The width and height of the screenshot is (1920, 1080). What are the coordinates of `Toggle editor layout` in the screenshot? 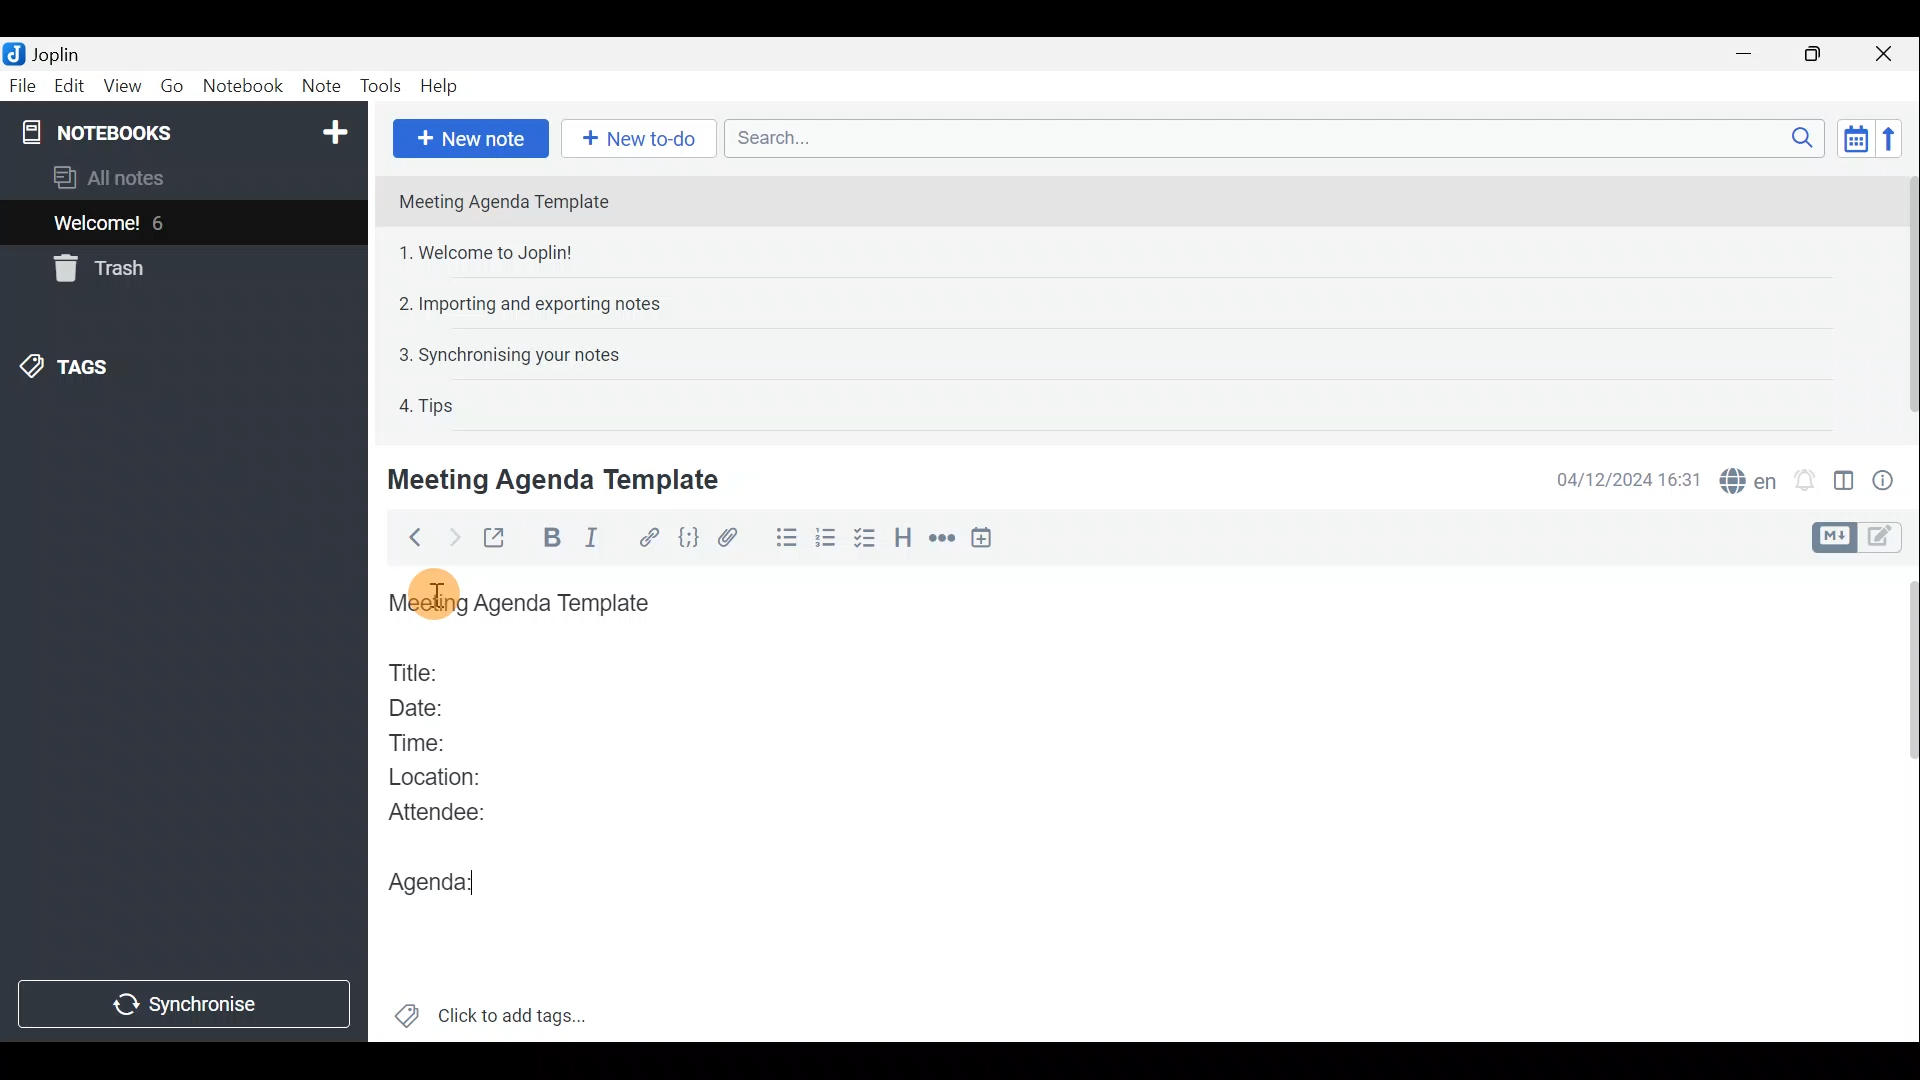 It's located at (1845, 484).